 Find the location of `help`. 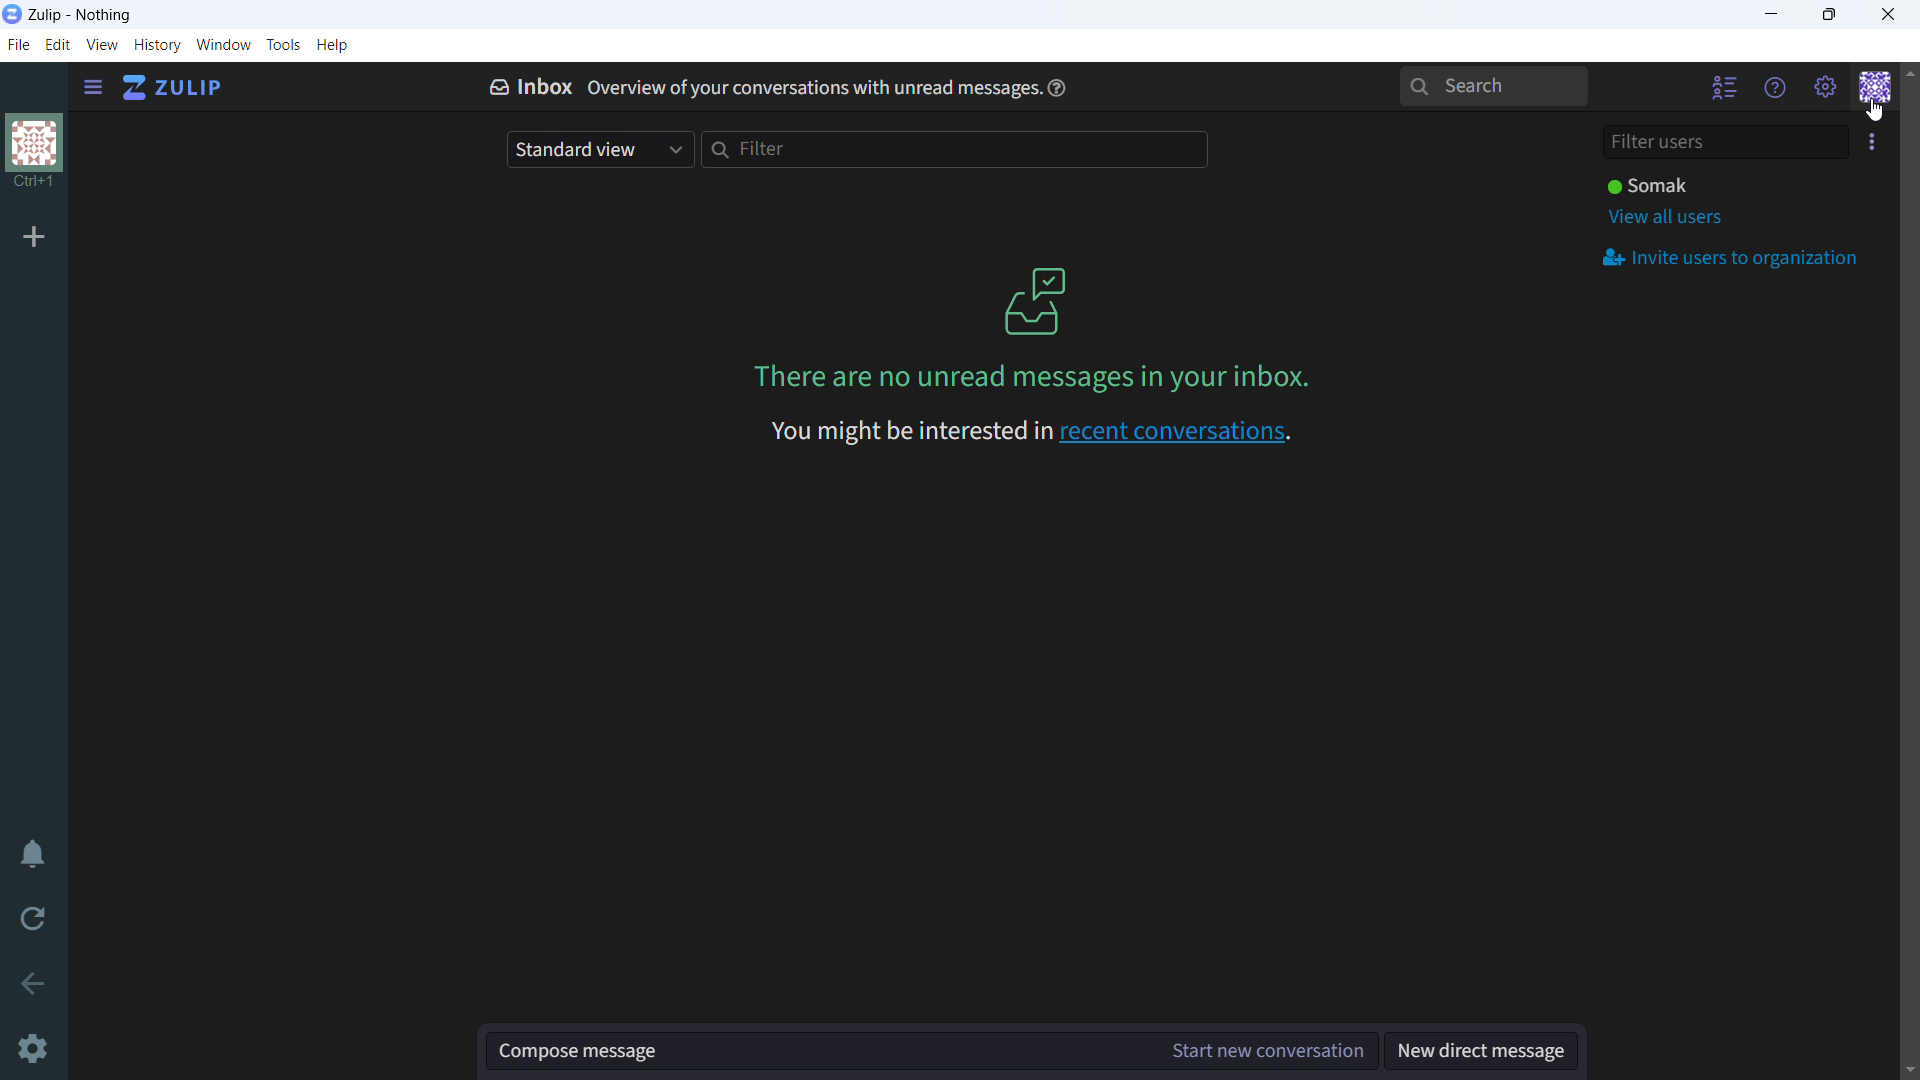

help is located at coordinates (332, 45).